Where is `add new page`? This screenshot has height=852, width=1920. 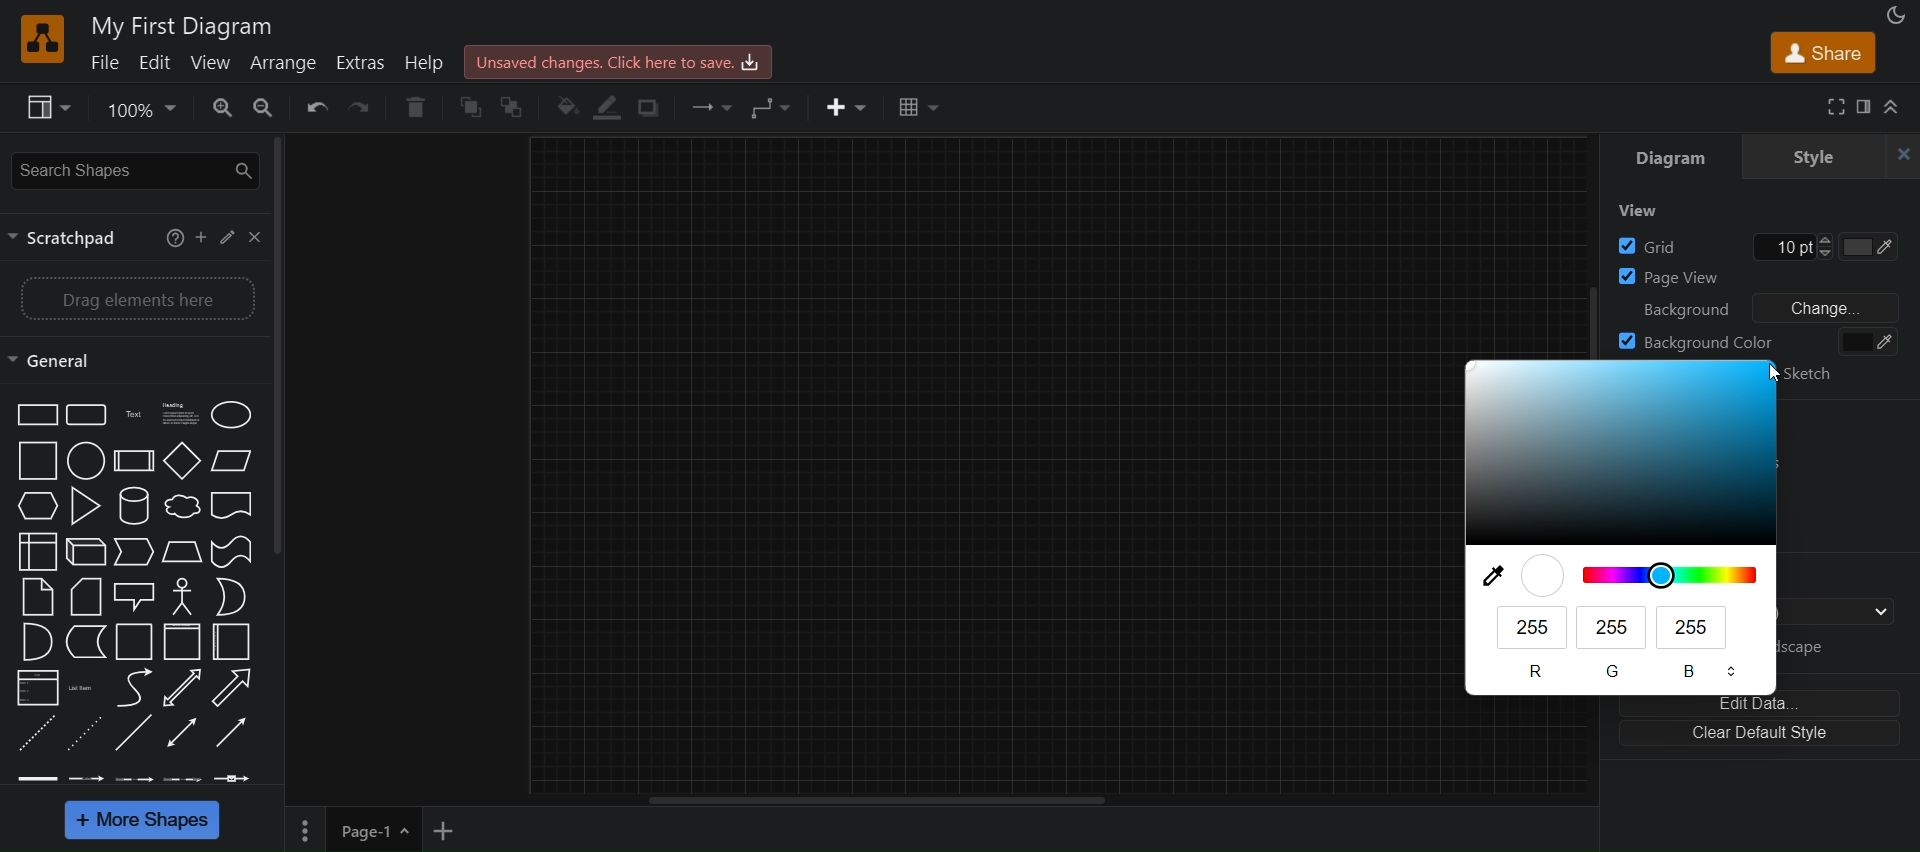 add new page is located at coordinates (449, 832).